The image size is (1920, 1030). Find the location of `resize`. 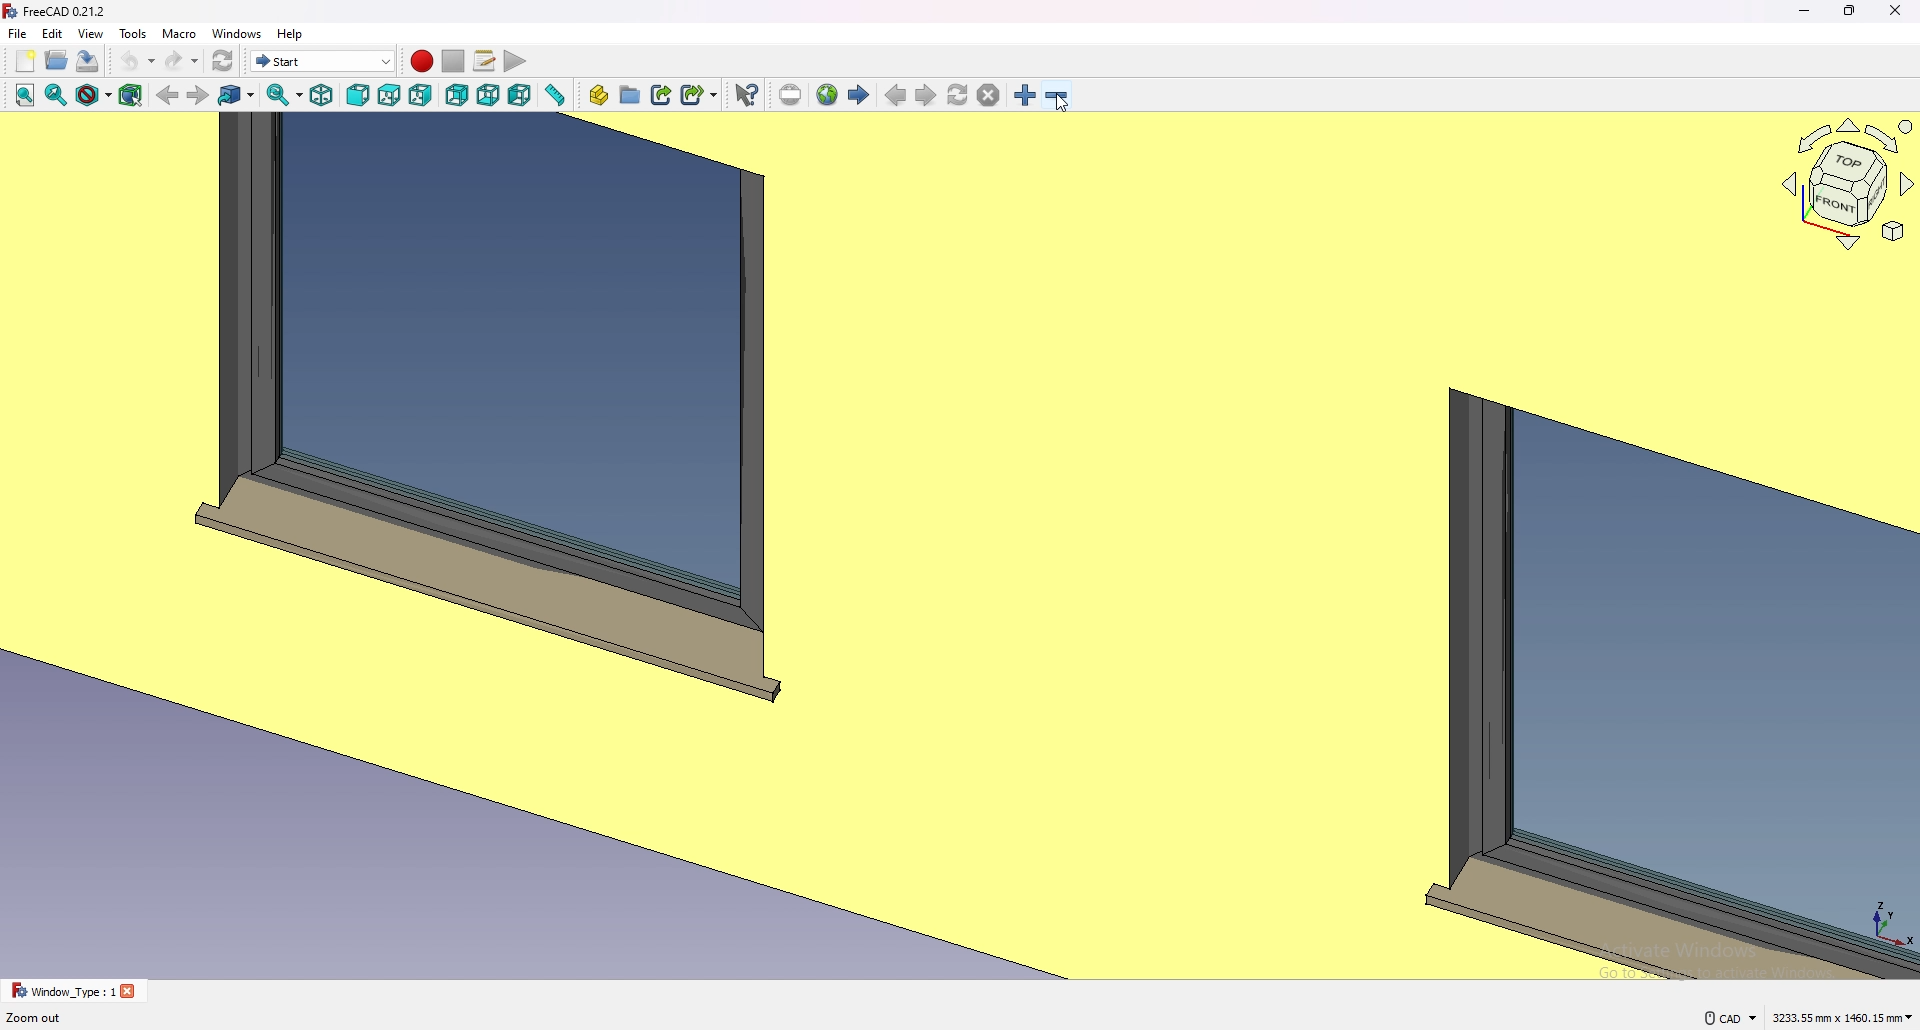

resize is located at coordinates (1852, 11).